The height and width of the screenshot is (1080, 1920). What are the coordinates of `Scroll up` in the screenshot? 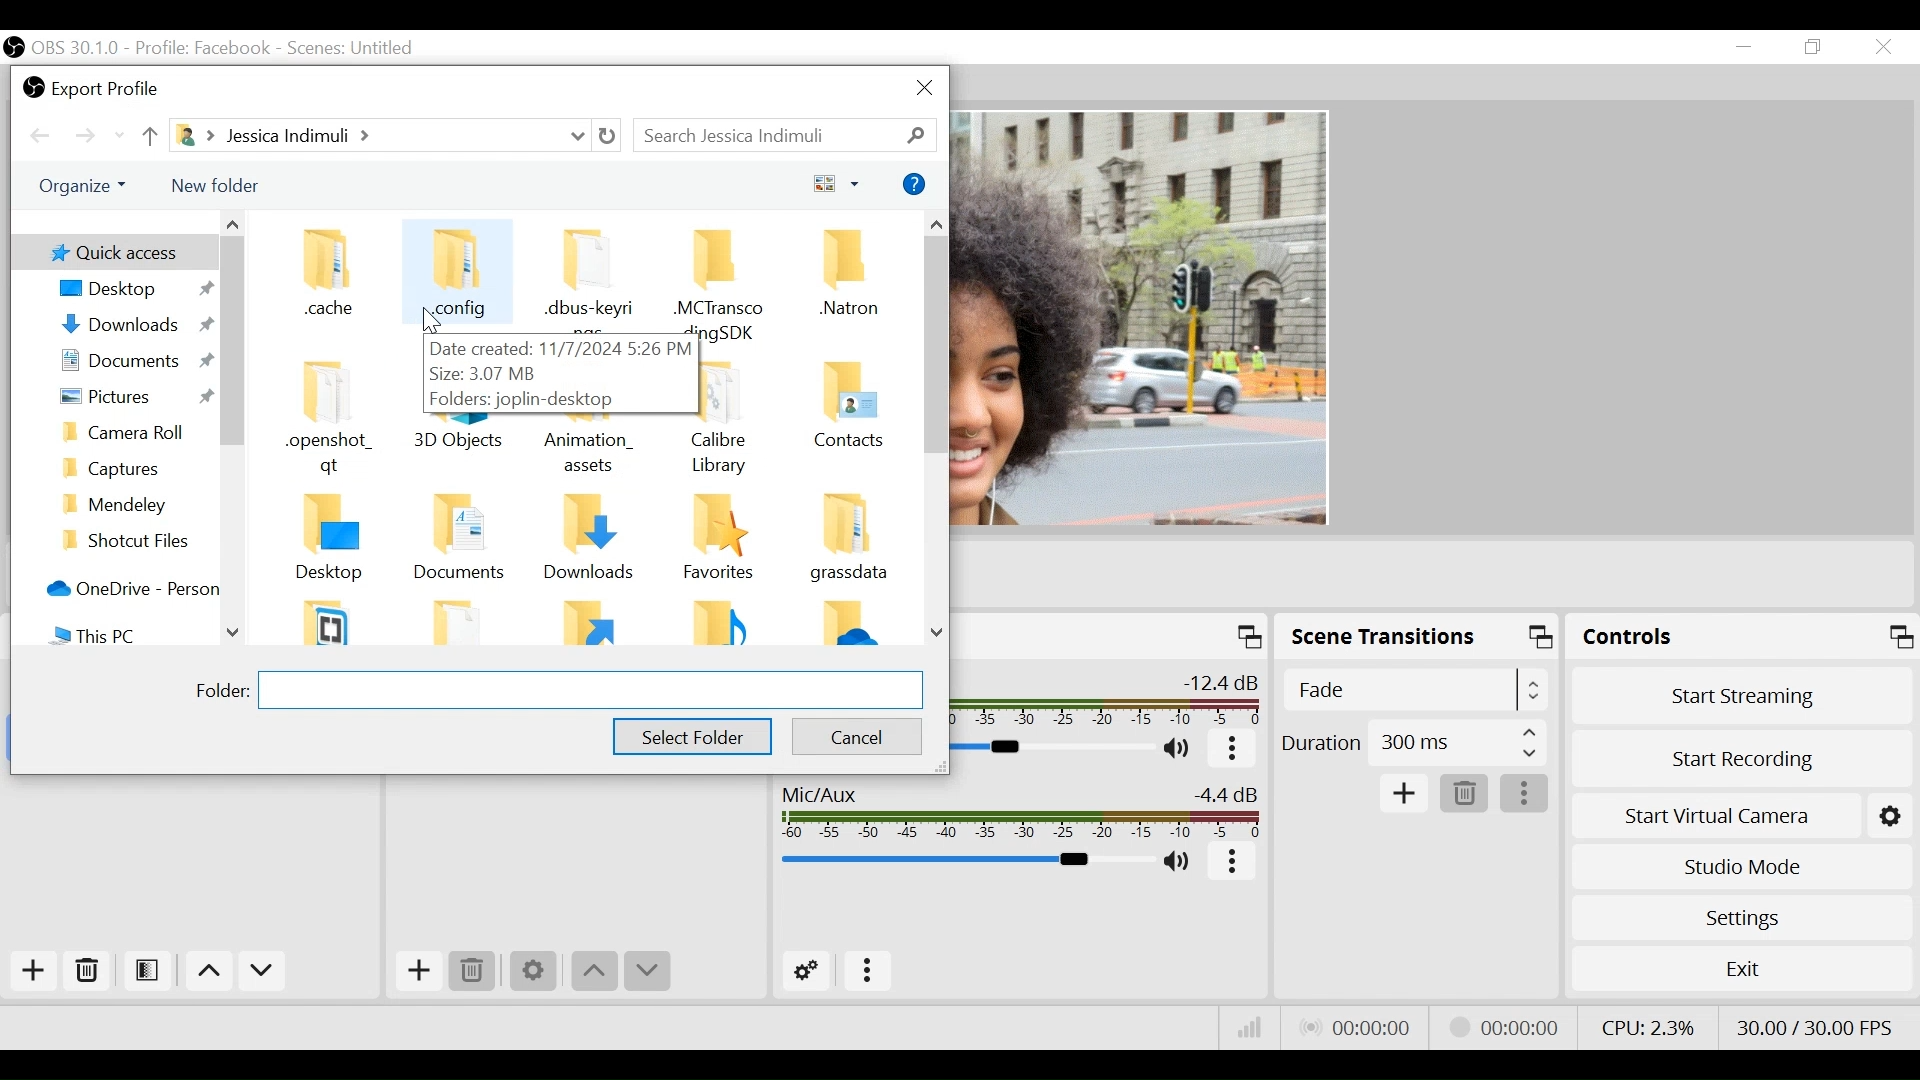 It's located at (937, 225).